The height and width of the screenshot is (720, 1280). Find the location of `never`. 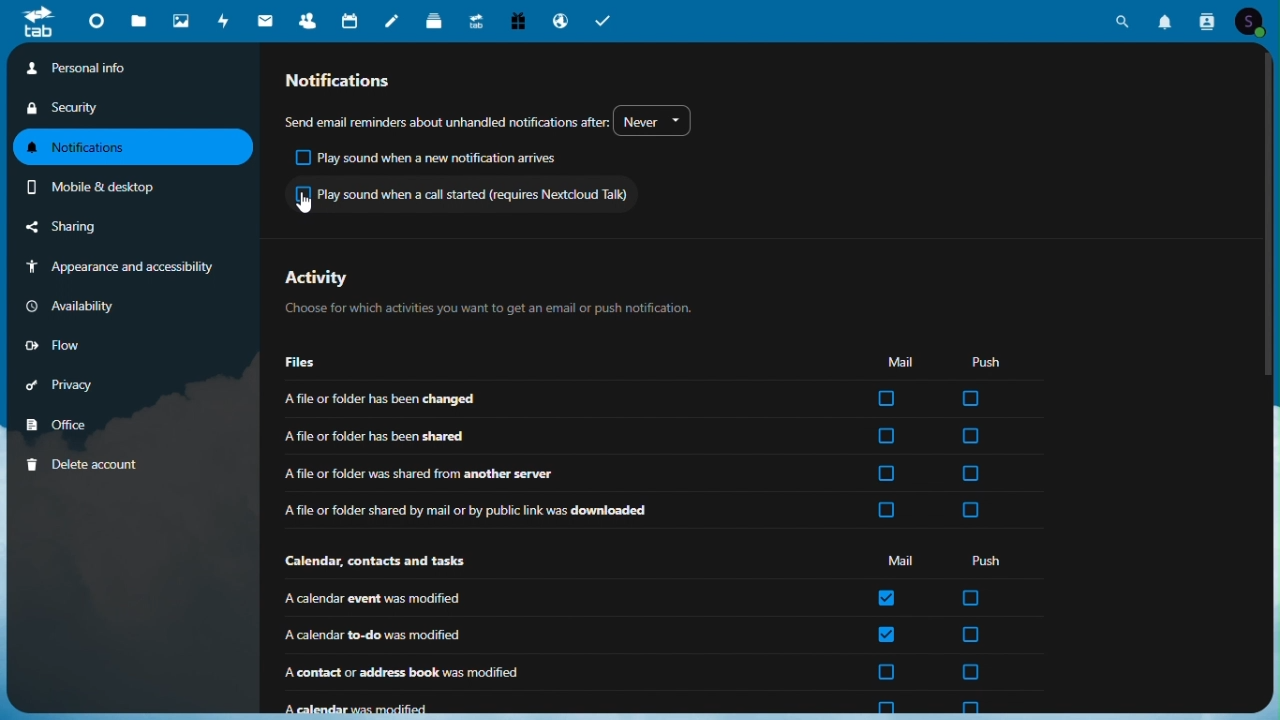

never is located at coordinates (658, 121).